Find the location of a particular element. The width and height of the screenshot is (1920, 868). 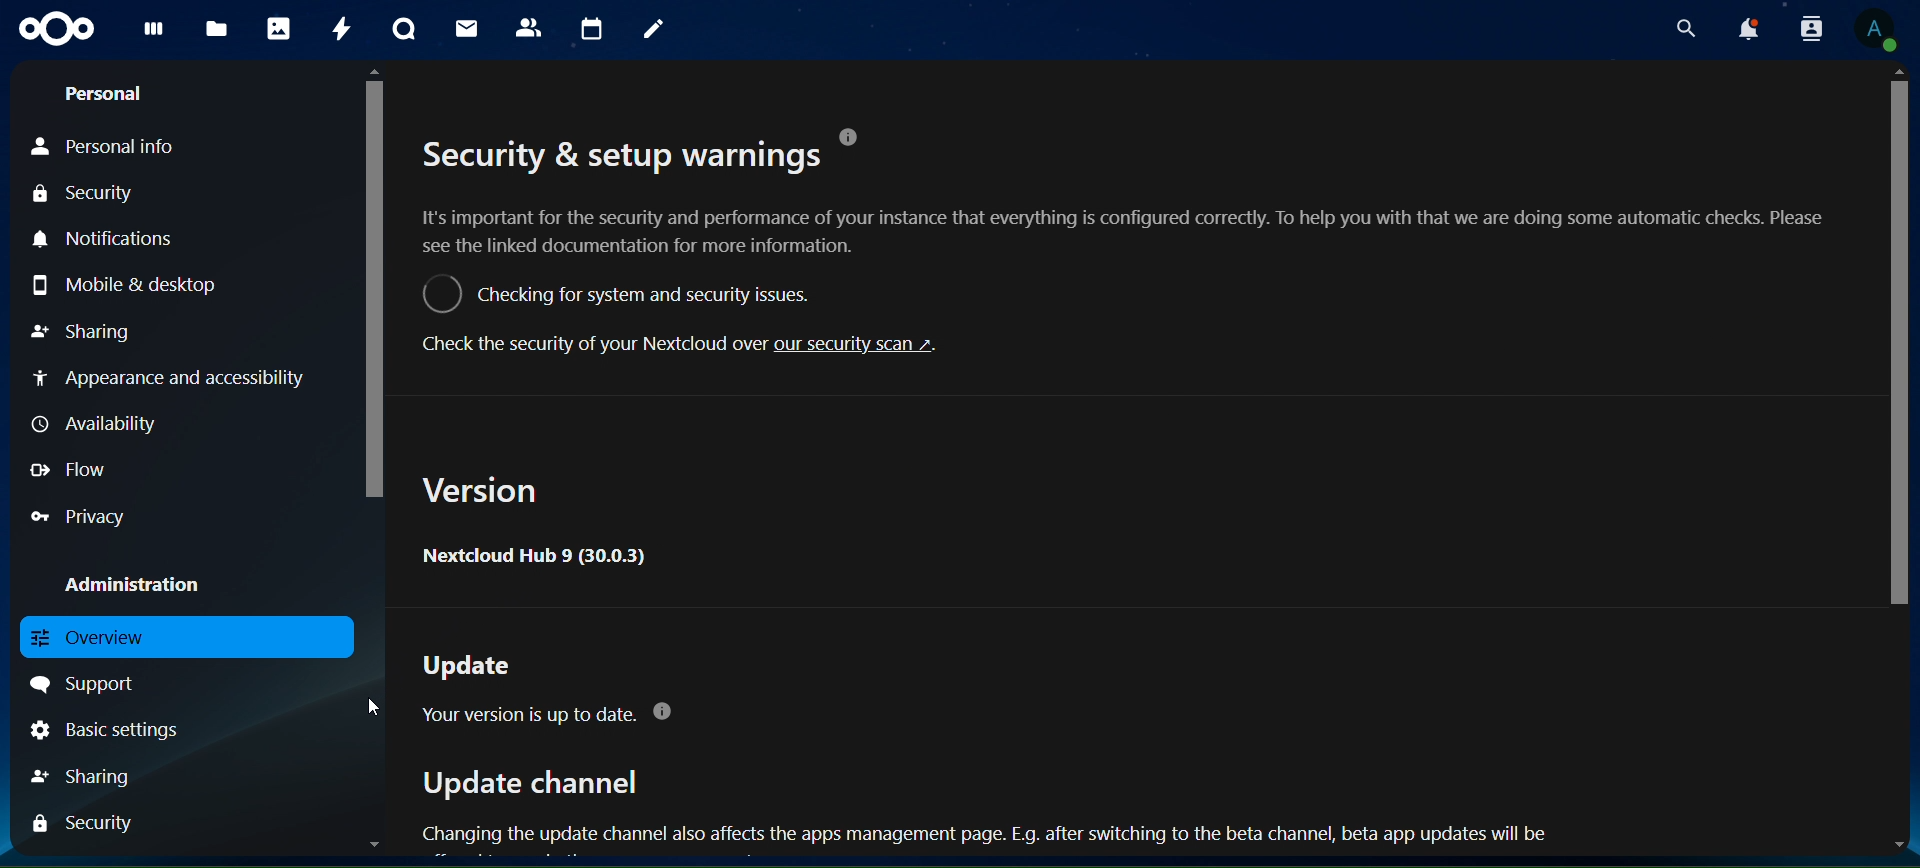

personal is located at coordinates (112, 93).